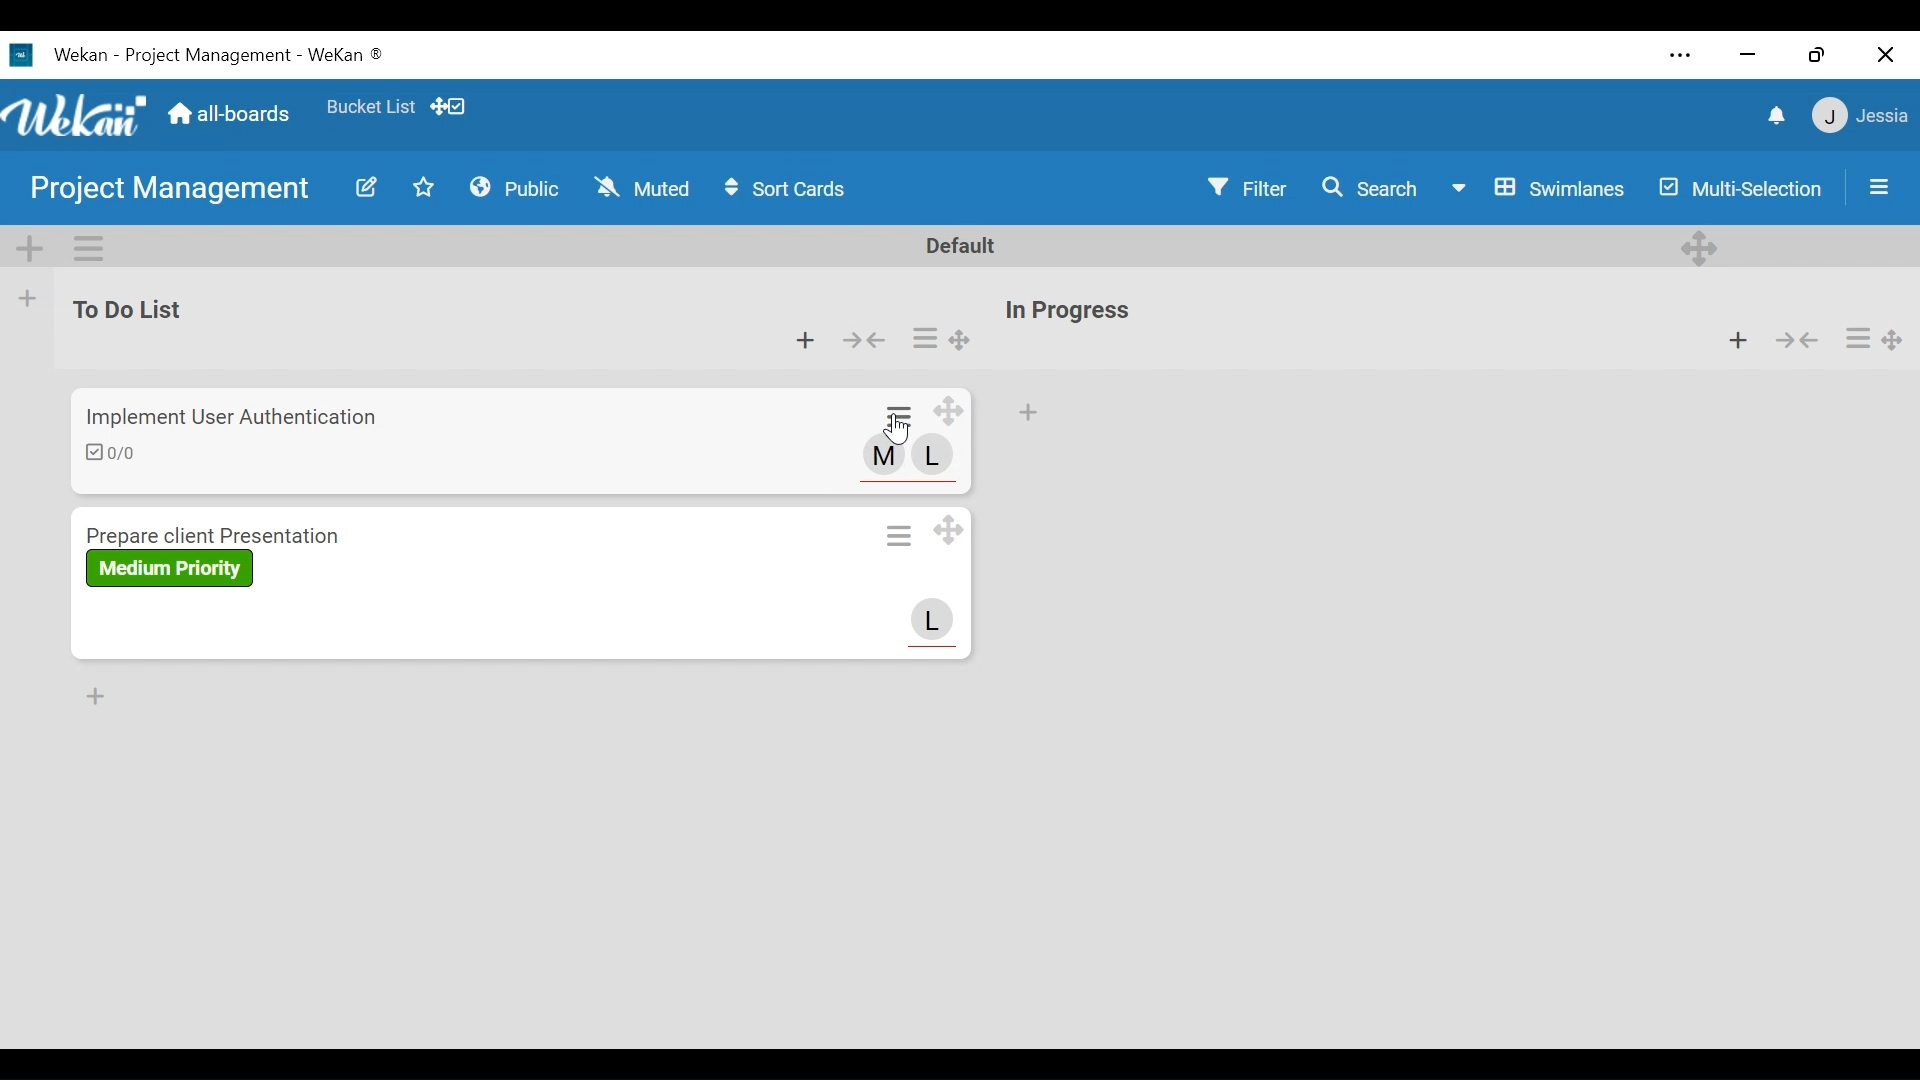 The height and width of the screenshot is (1080, 1920). What do you see at coordinates (227, 113) in the screenshot?
I see `Home (all-boards)` at bounding box center [227, 113].